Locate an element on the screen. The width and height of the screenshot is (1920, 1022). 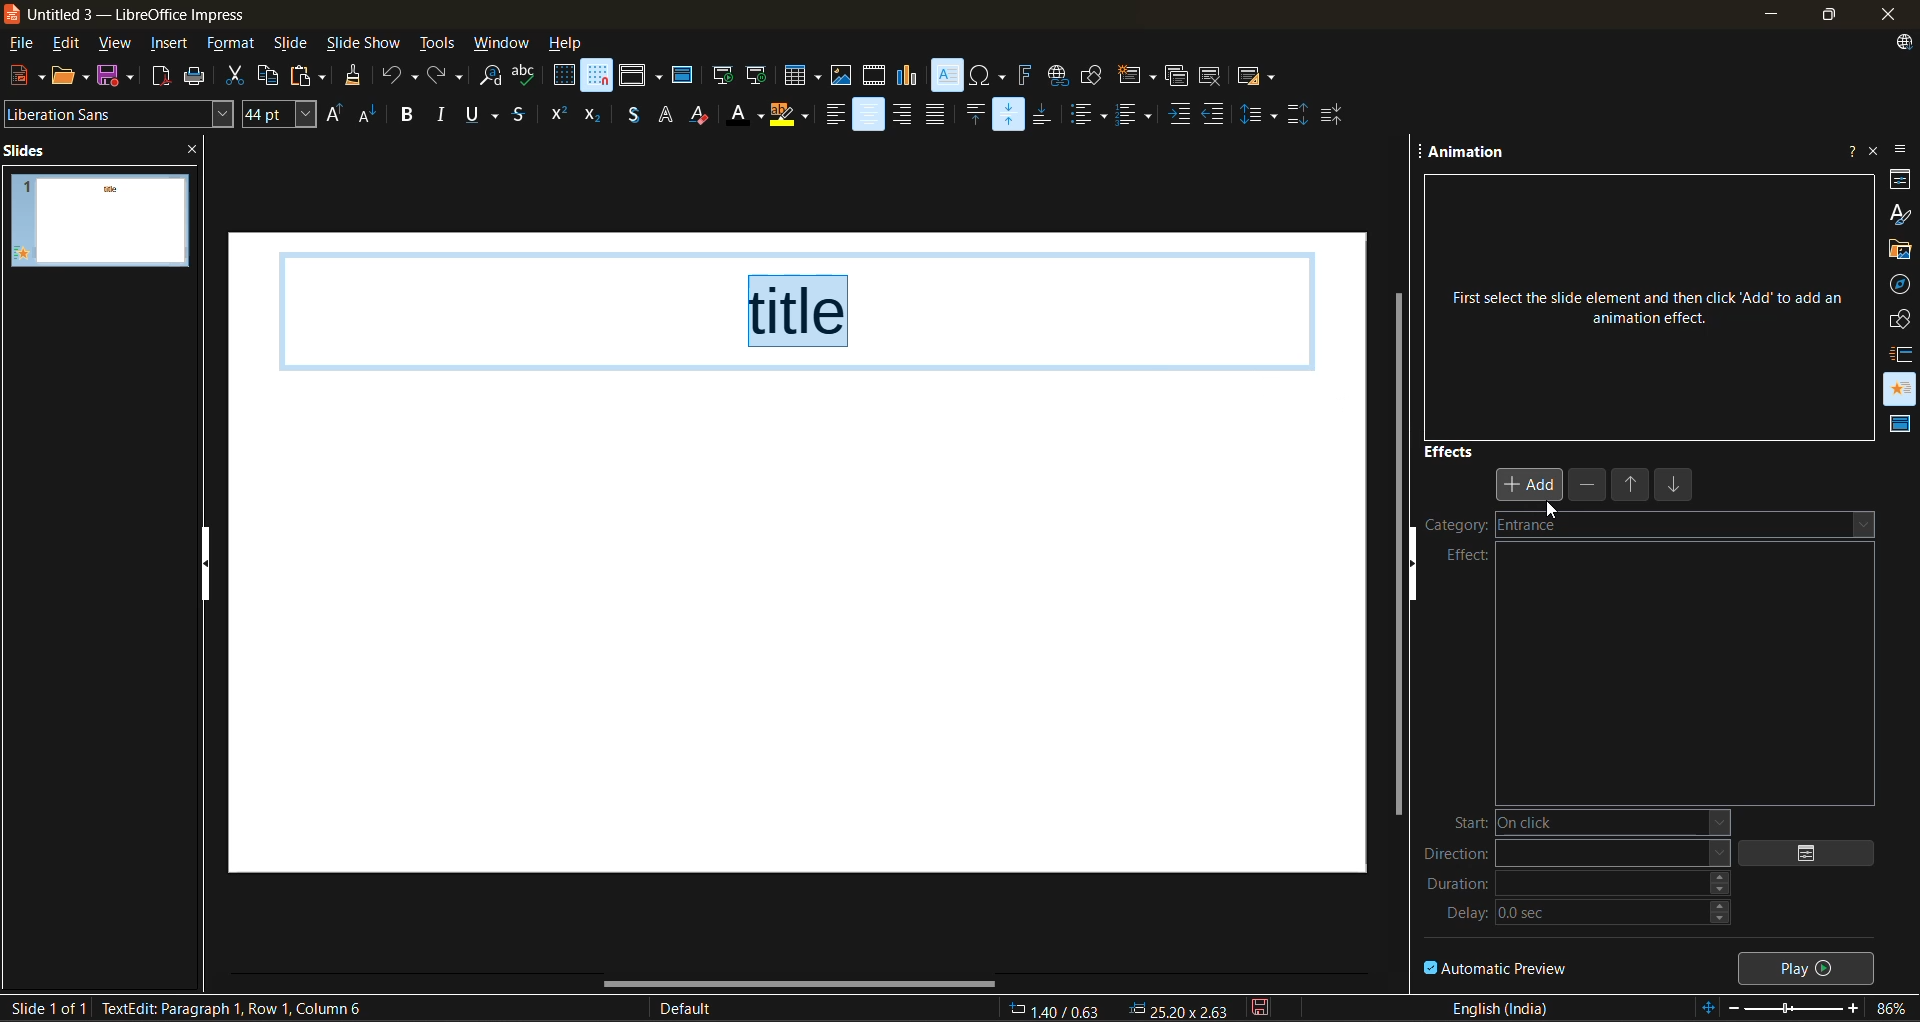
properties is located at coordinates (1901, 178).